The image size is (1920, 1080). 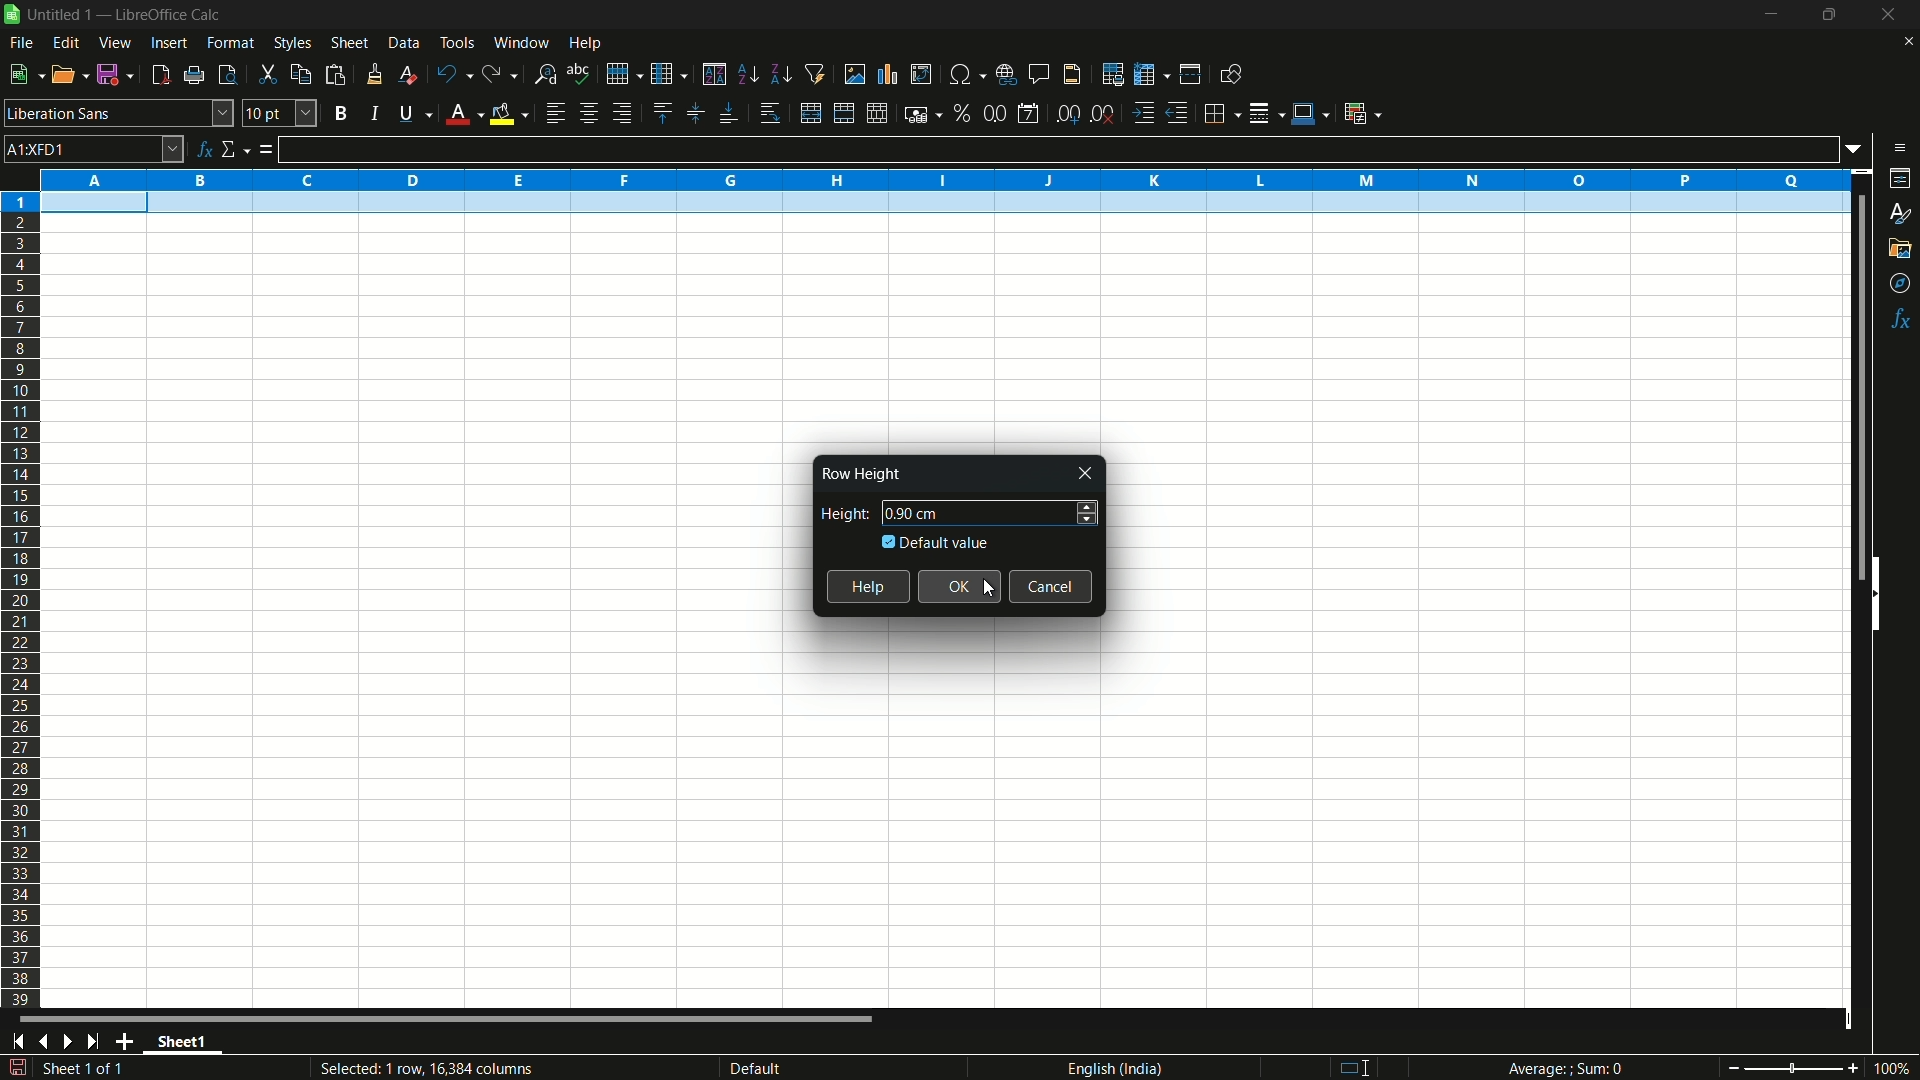 I want to click on standard selection, so click(x=1362, y=1067).